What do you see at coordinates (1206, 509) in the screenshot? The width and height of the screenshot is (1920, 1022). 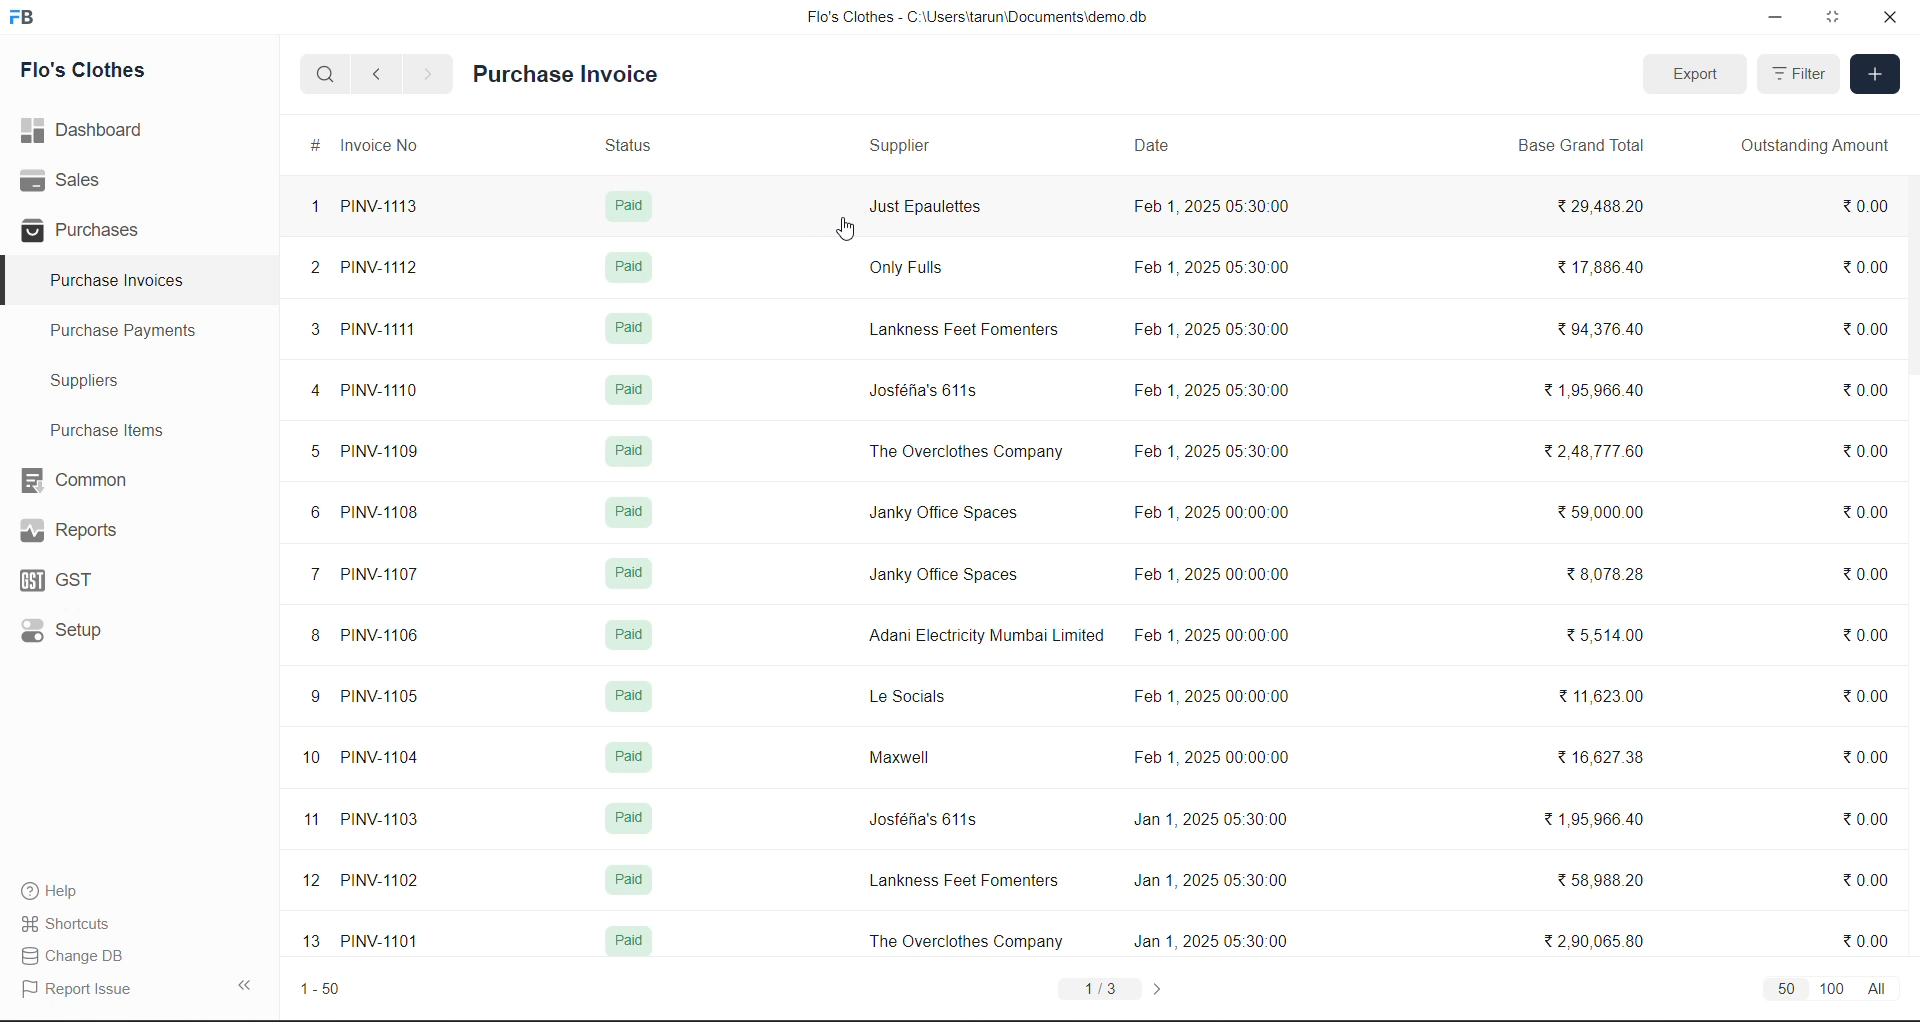 I see `Feb 1, 2025 00:00:00` at bounding box center [1206, 509].